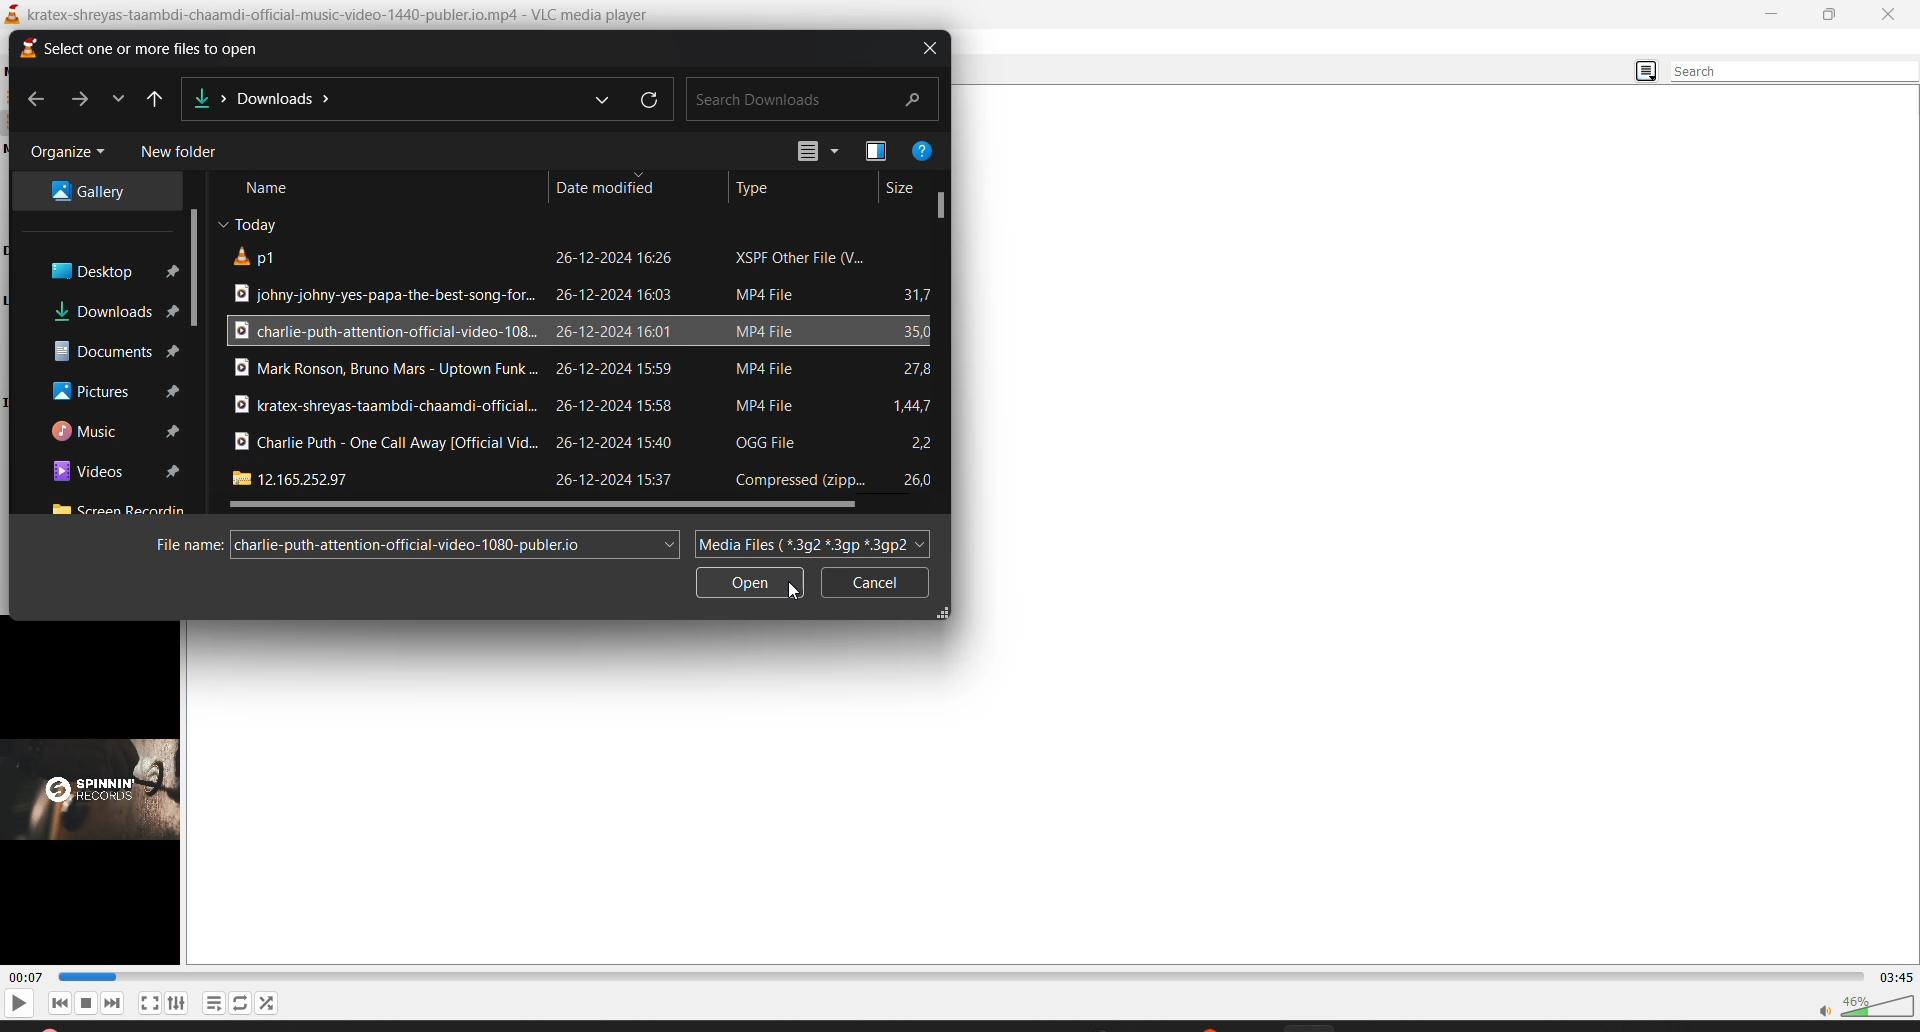  Describe the element at coordinates (409, 546) in the screenshot. I see `filename` at that location.